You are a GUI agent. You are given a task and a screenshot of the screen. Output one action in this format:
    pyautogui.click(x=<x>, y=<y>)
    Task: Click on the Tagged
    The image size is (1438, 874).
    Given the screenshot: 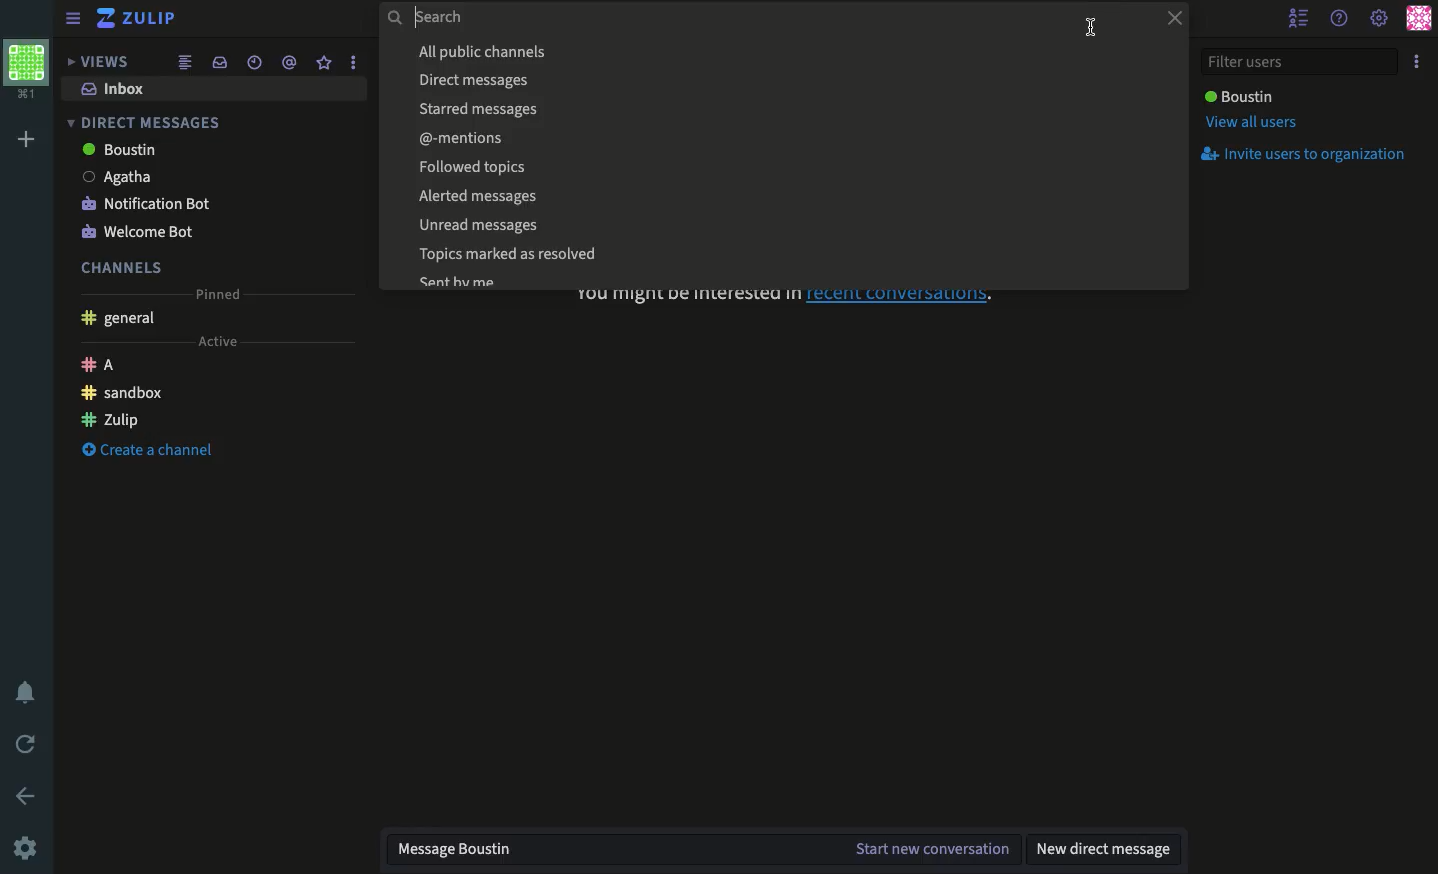 What is the action you would take?
    pyautogui.click(x=288, y=63)
    